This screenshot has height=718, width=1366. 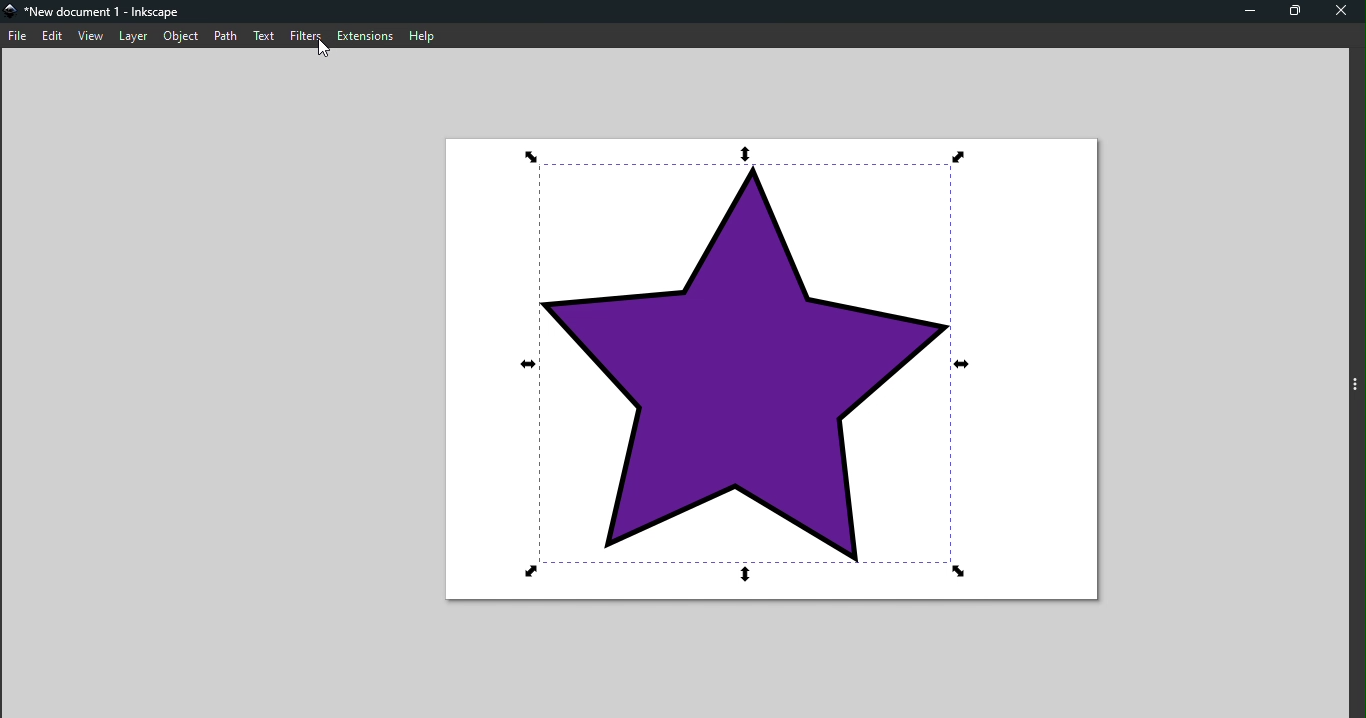 What do you see at coordinates (227, 34) in the screenshot?
I see `Path` at bounding box center [227, 34].